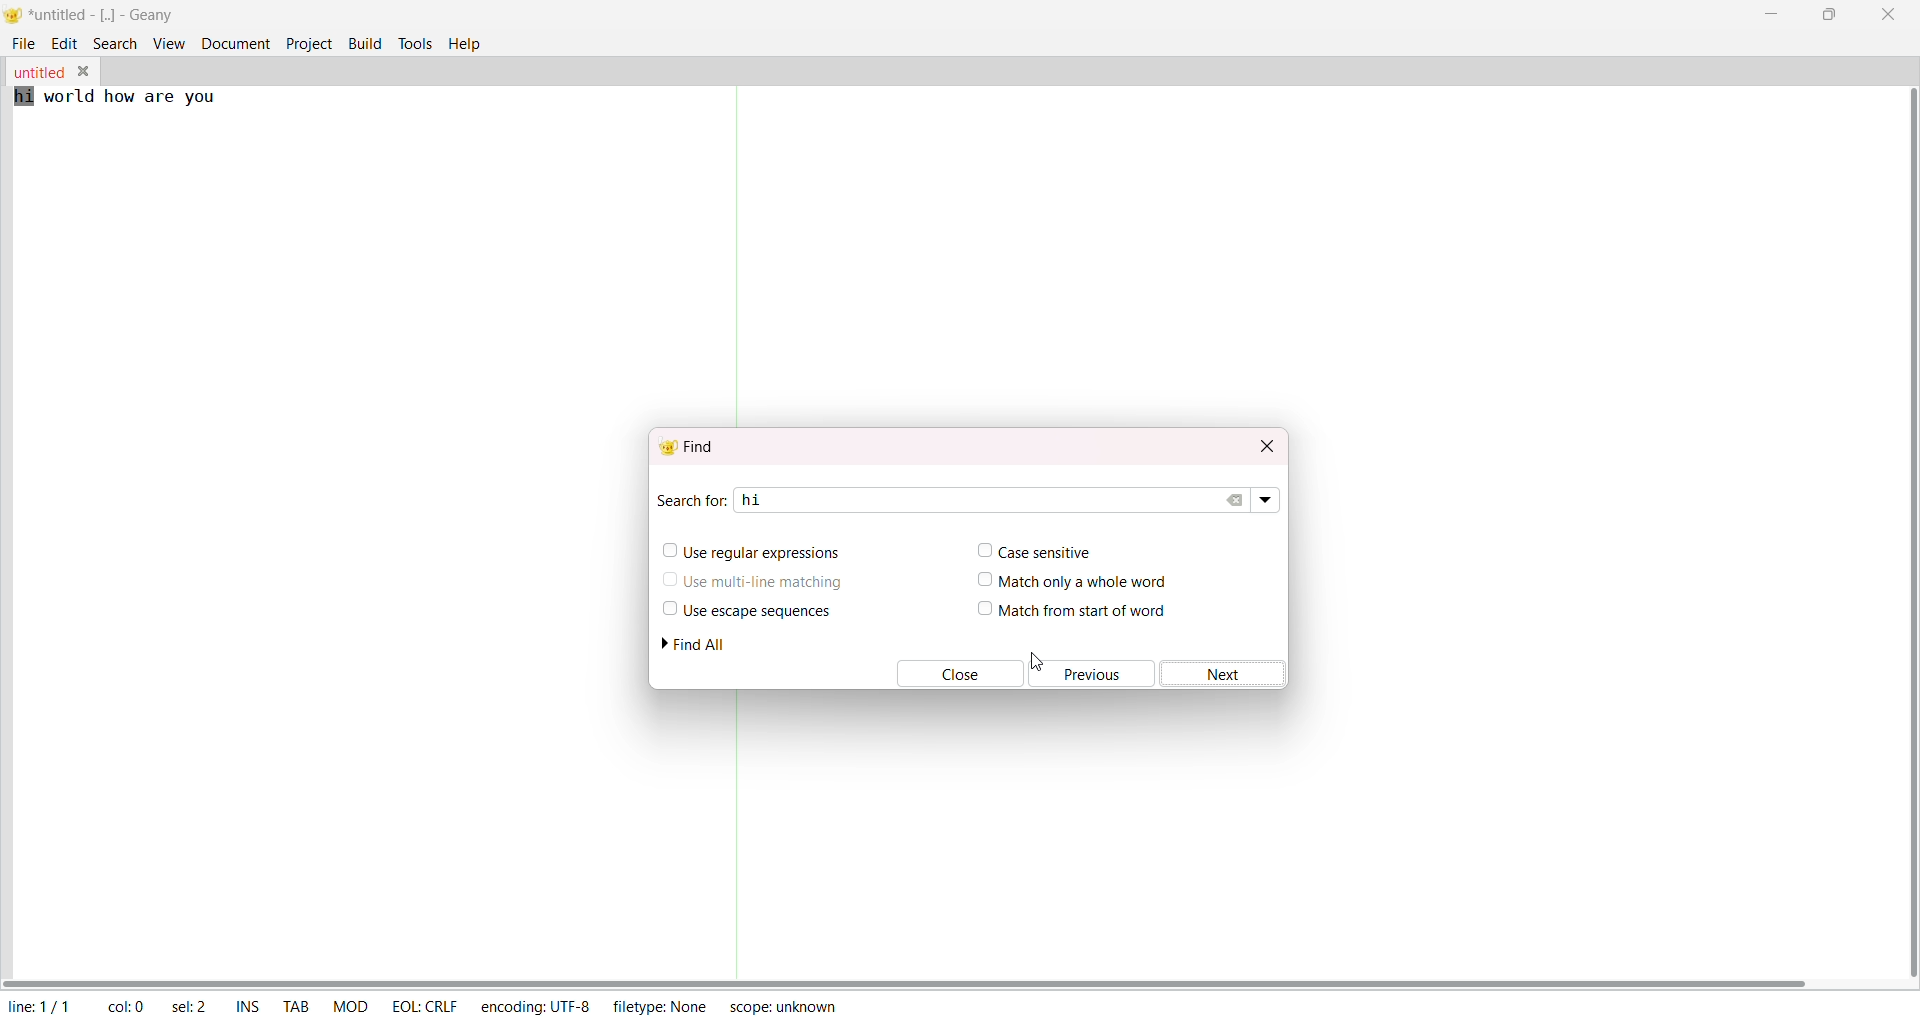 The height and width of the screenshot is (1018, 1920). What do you see at coordinates (40, 1006) in the screenshot?
I see `line: 1/1` at bounding box center [40, 1006].